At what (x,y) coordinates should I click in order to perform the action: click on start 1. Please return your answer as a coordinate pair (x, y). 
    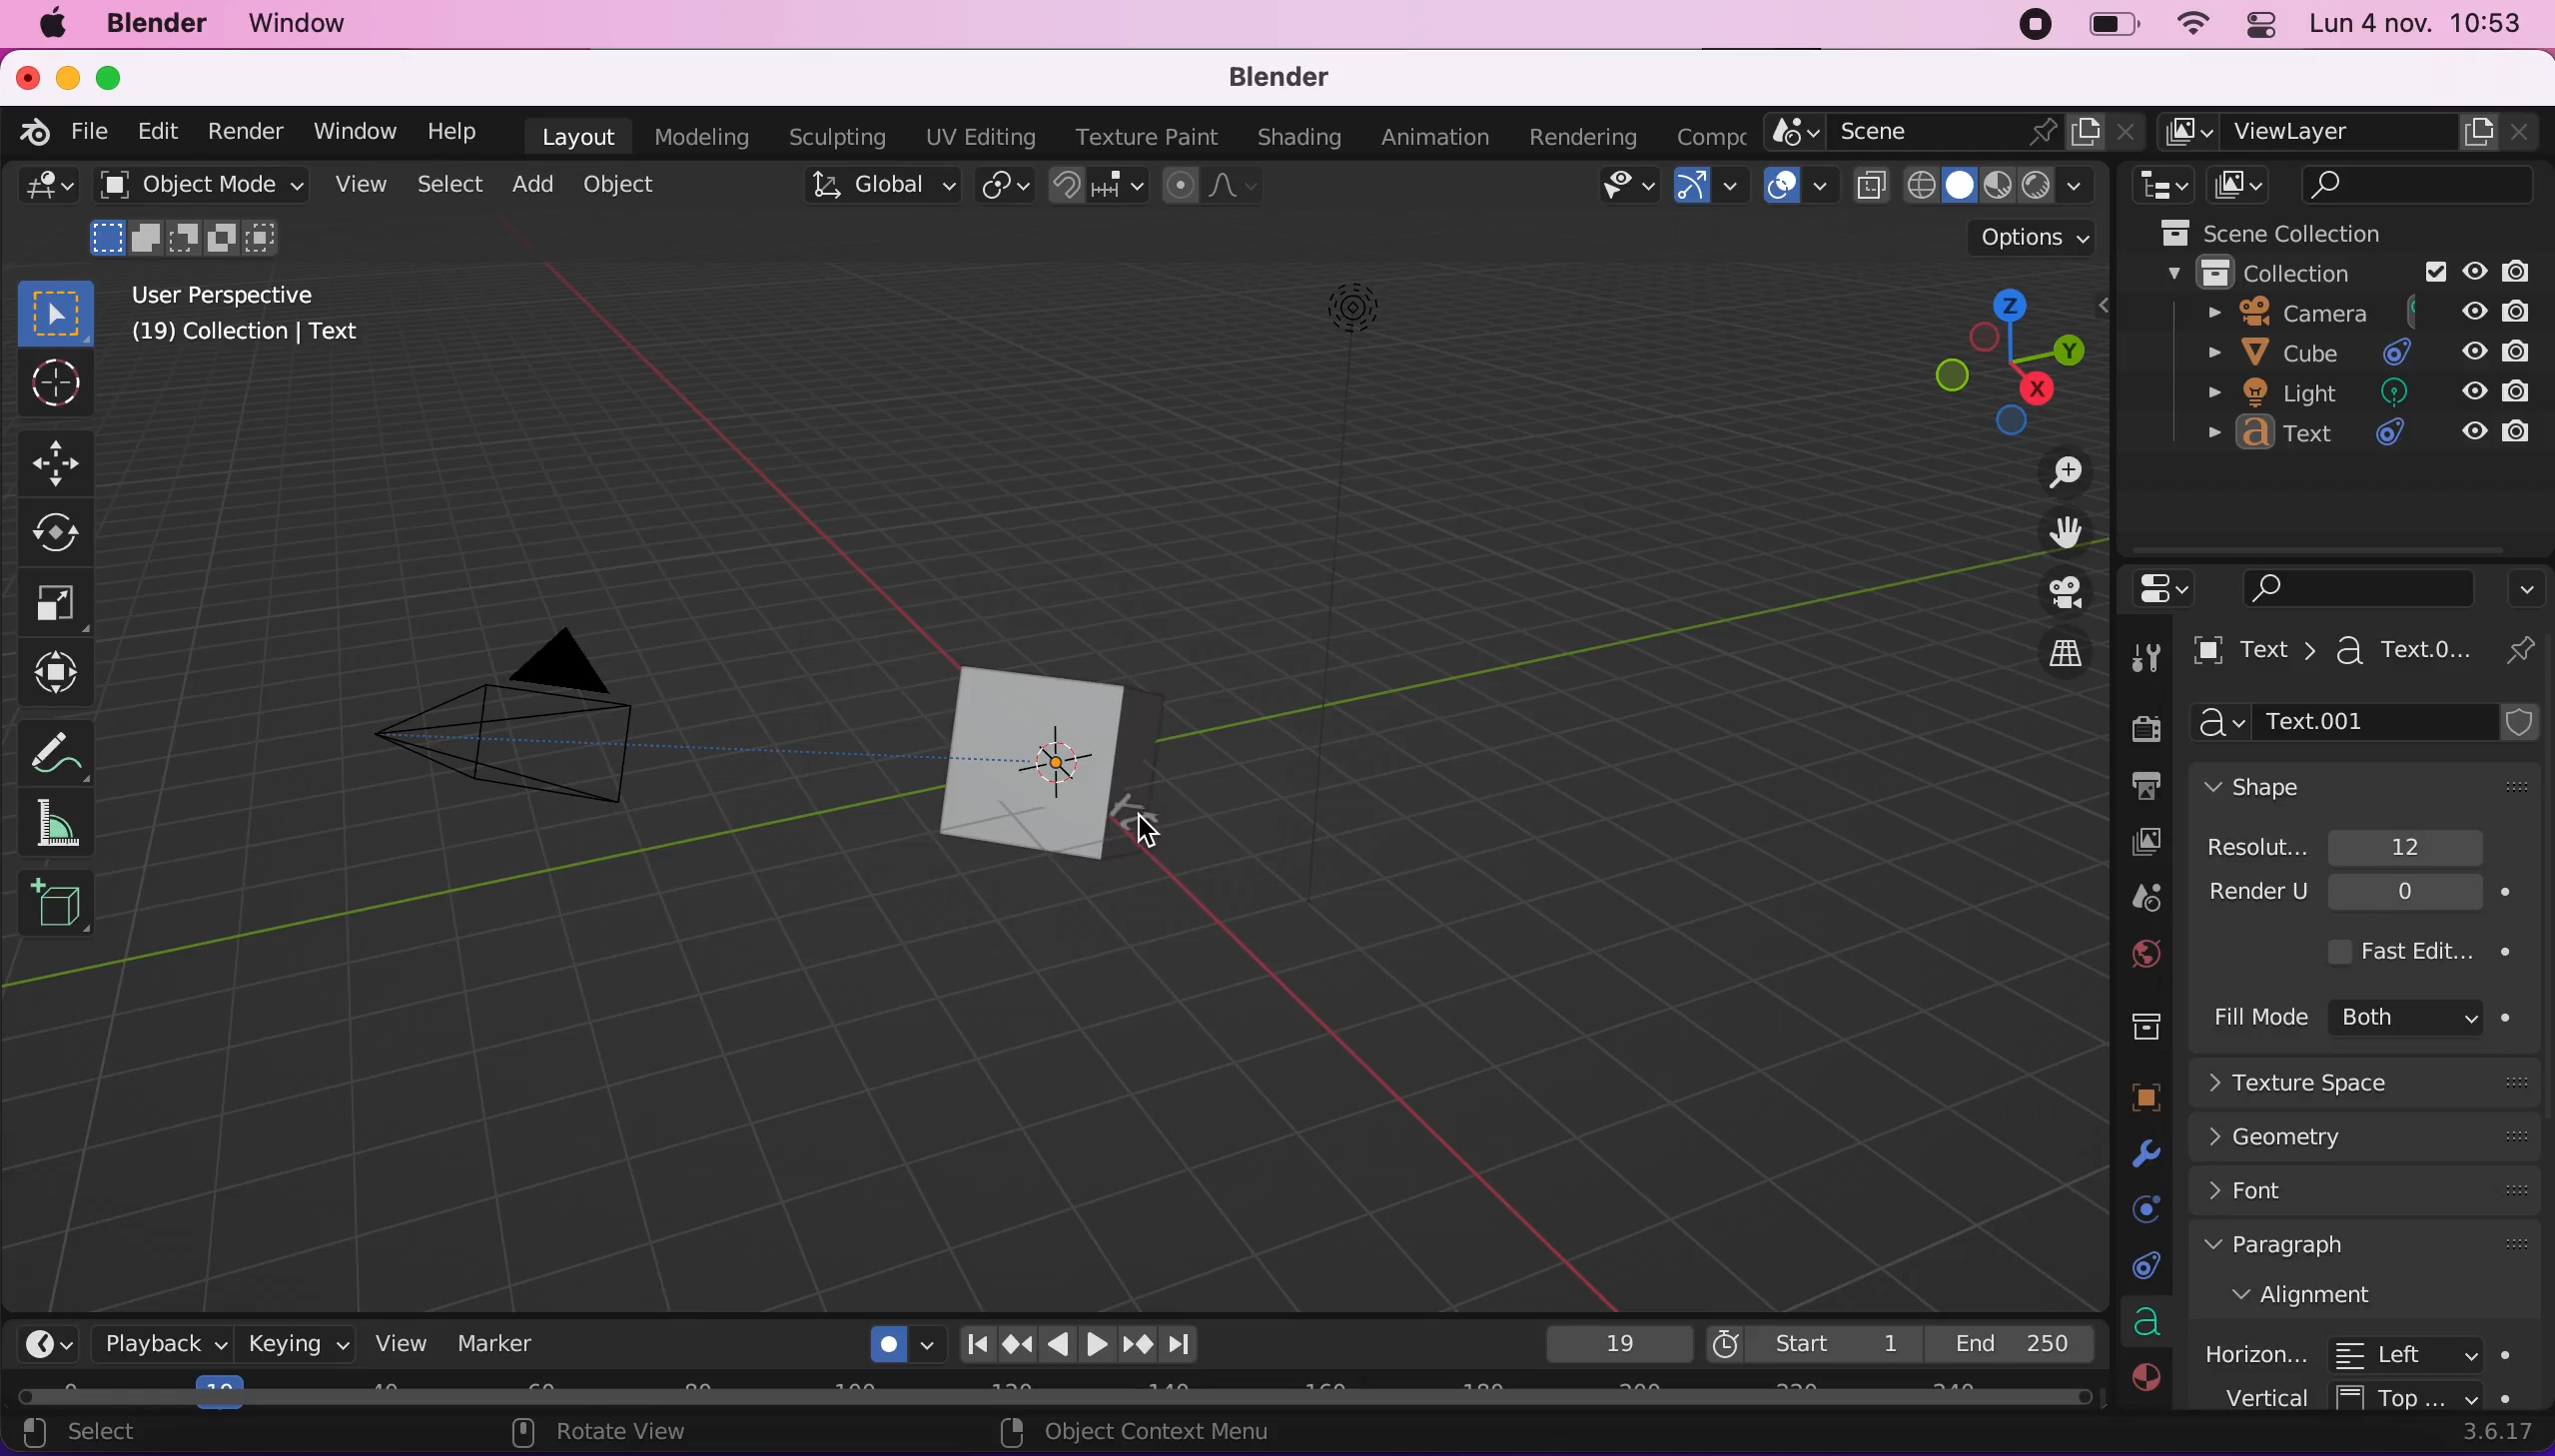
    Looking at the image, I should click on (1806, 1343).